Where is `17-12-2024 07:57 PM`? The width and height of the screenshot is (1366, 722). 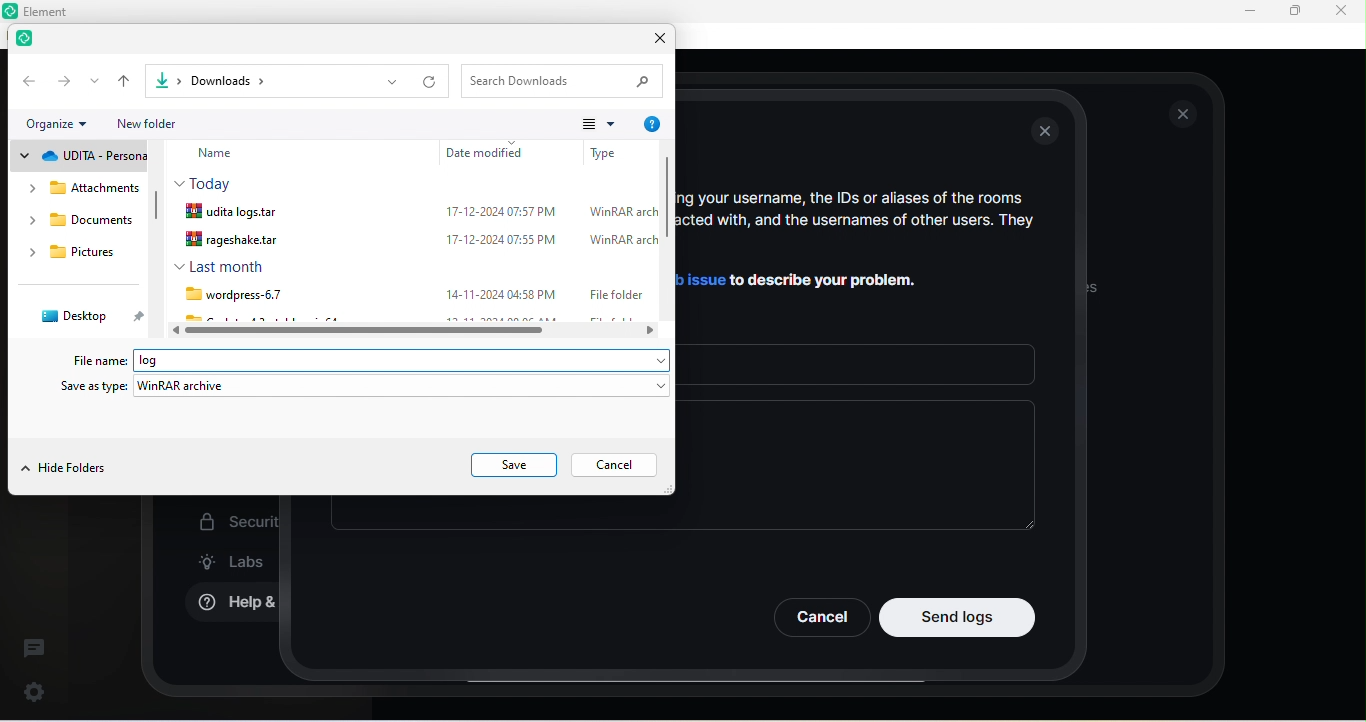 17-12-2024 07:57 PM is located at coordinates (499, 212).